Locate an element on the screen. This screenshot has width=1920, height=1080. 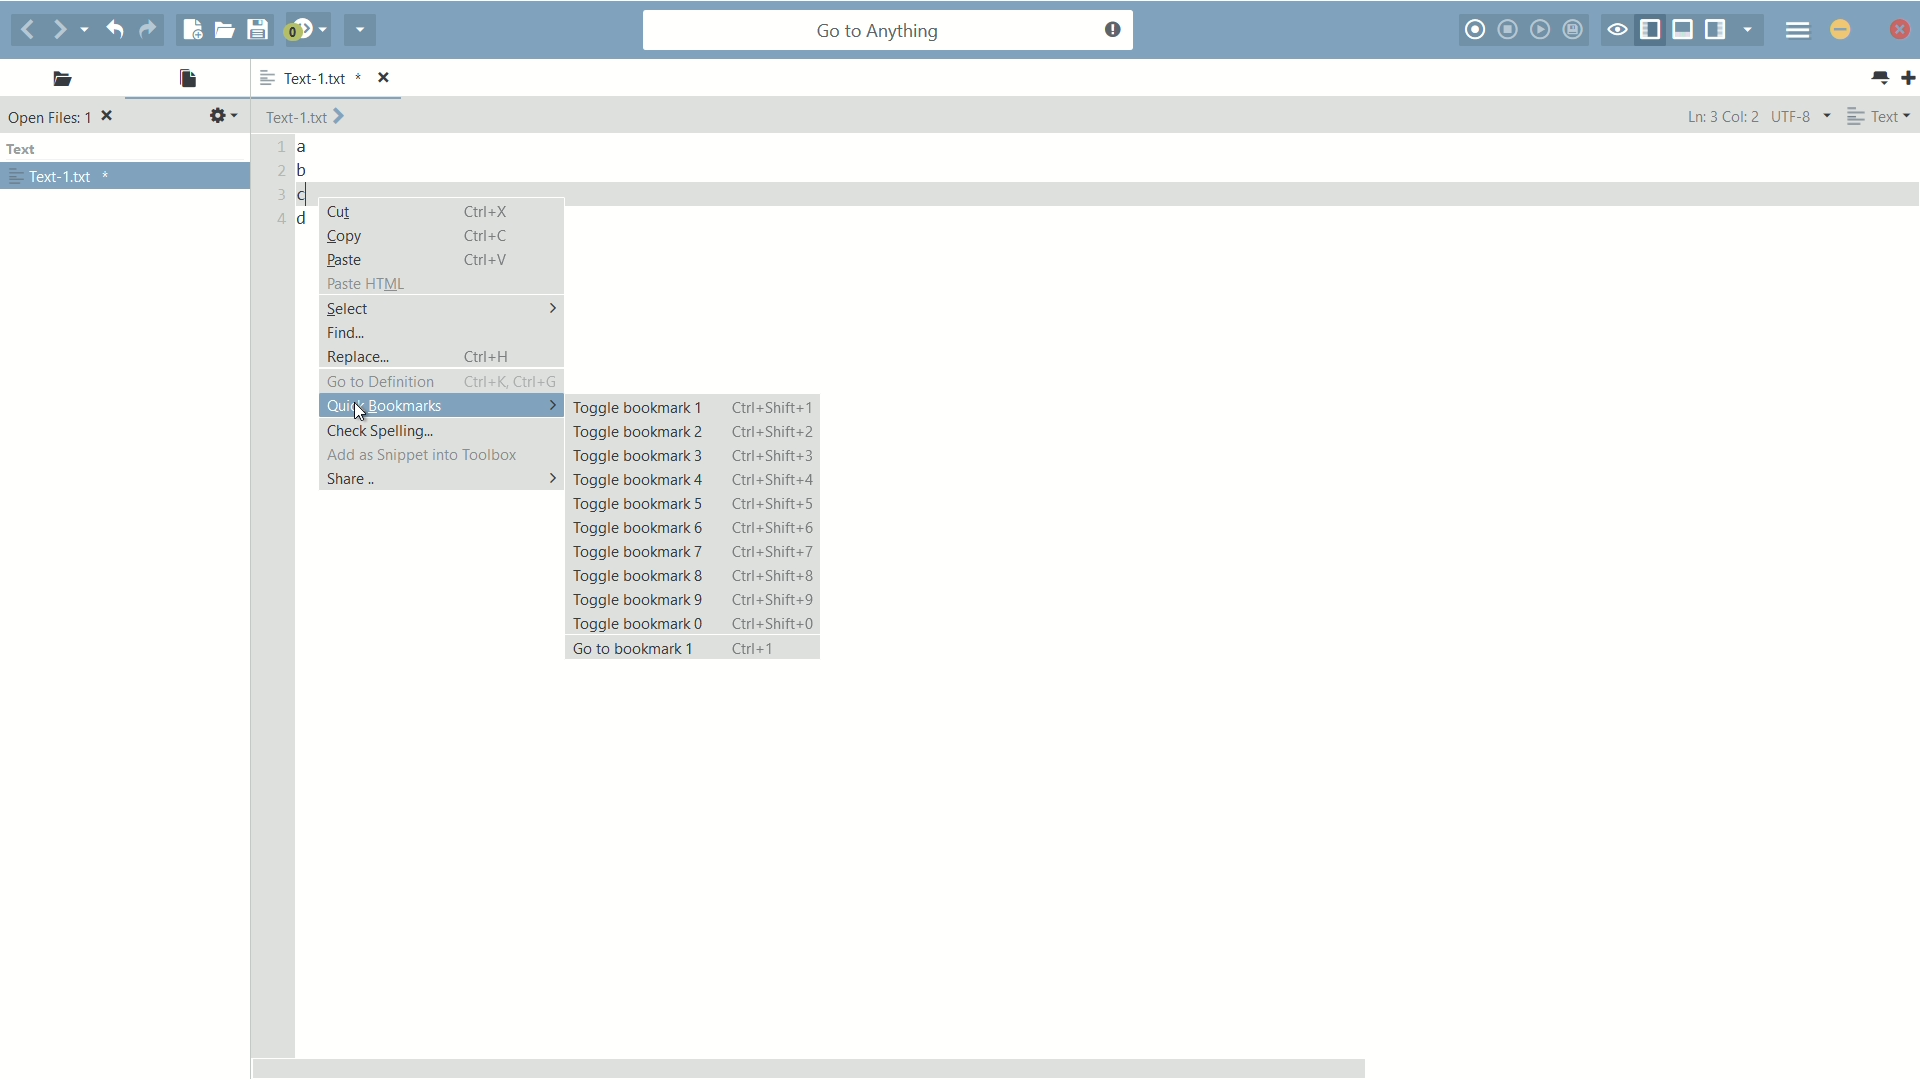
UTF-8 is located at coordinates (1799, 116).